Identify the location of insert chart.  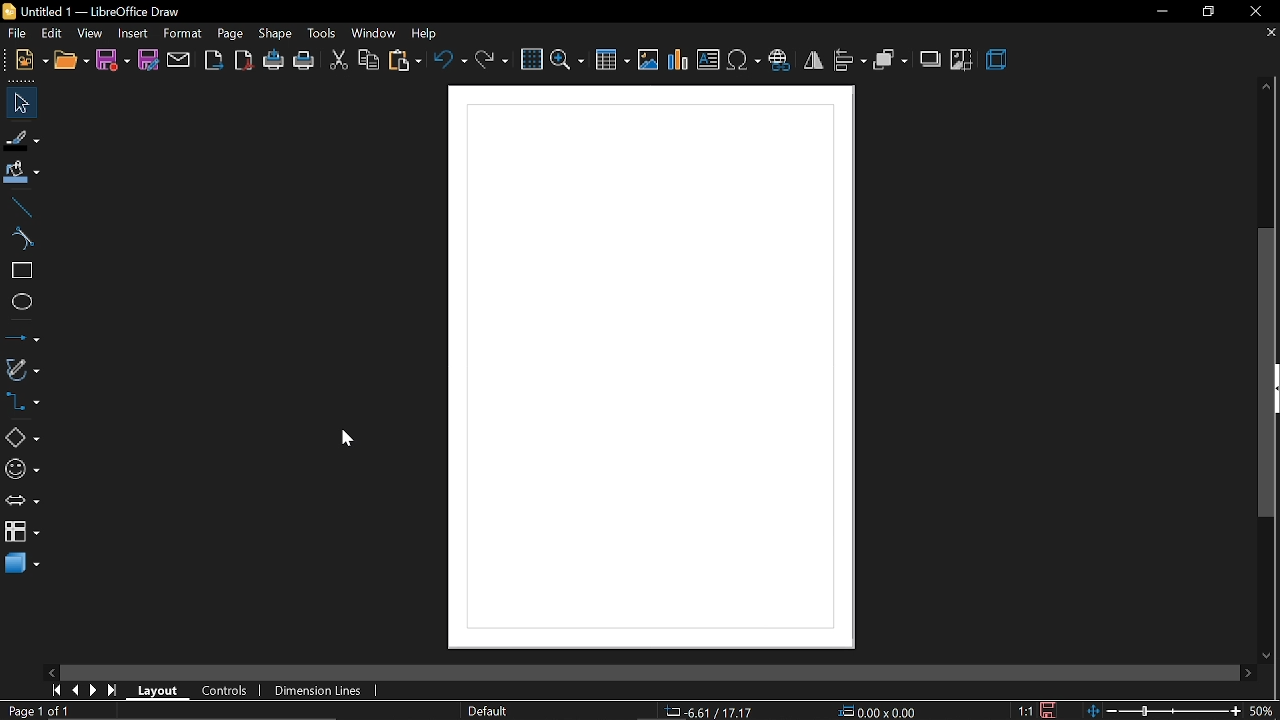
(678, 59).